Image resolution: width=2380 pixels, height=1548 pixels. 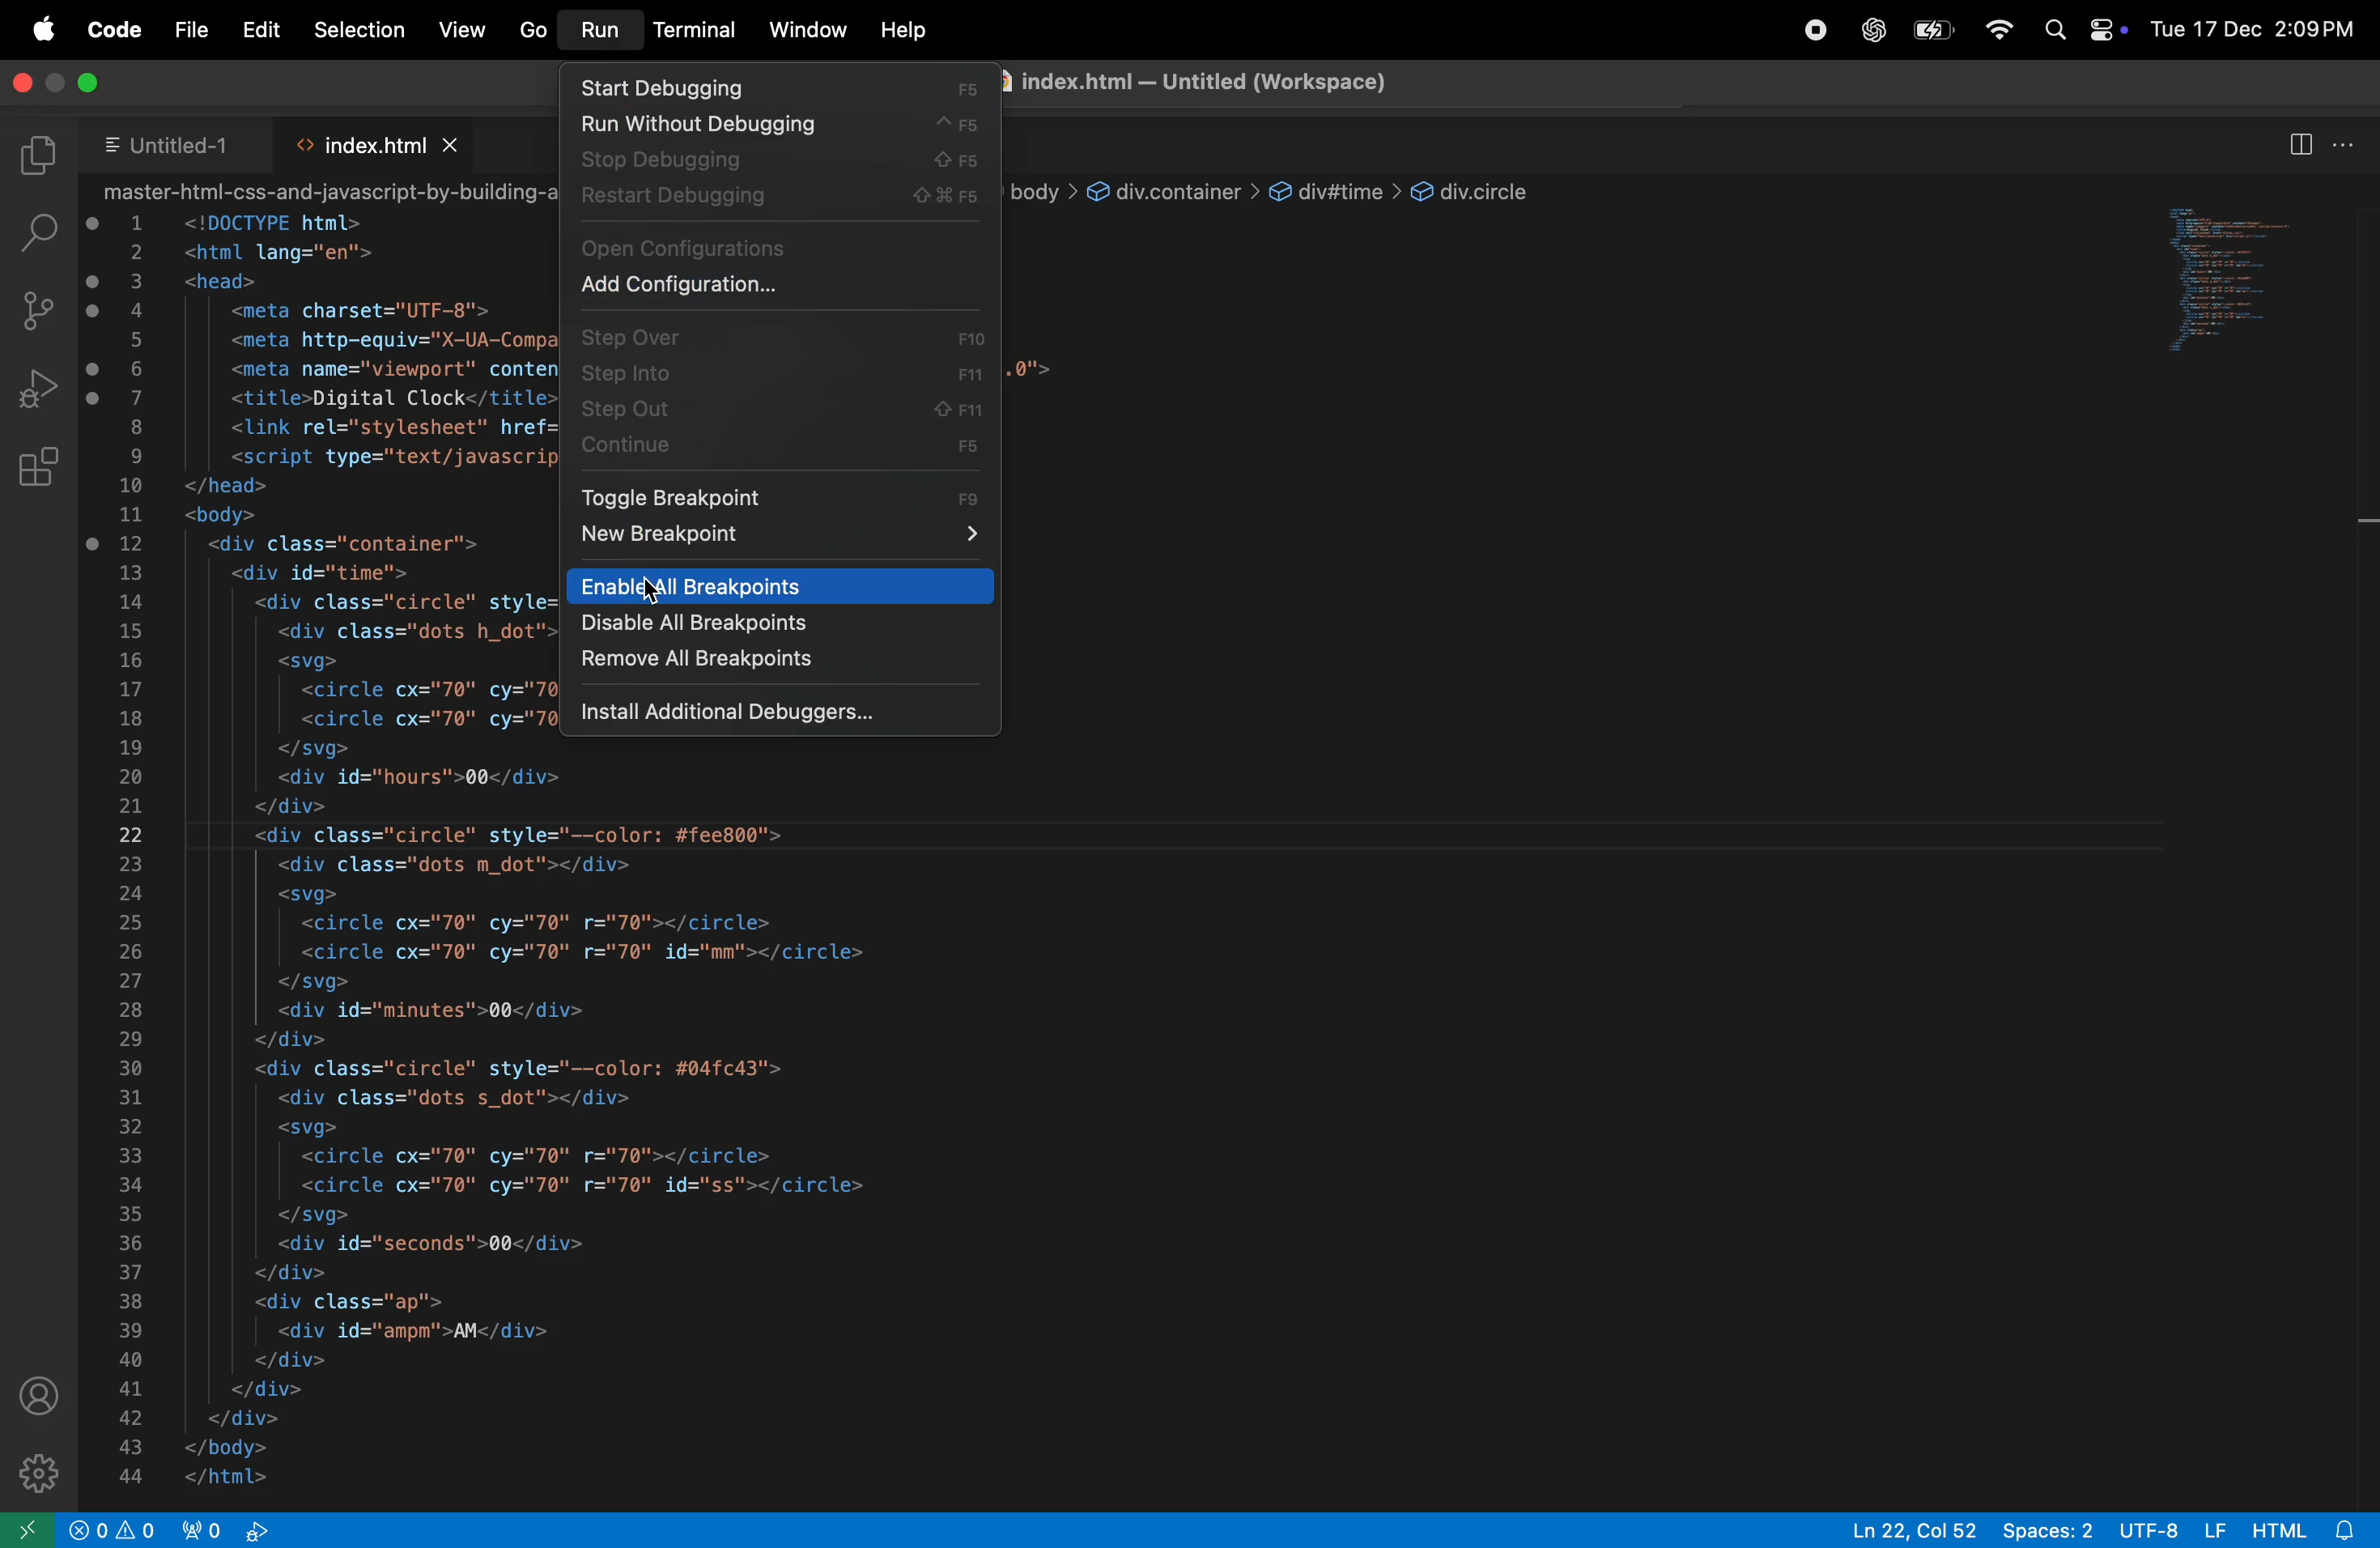 What do you see at coordinates (784, 248) in the screenshot?
I see `open ` at bounding box center [784, 248].